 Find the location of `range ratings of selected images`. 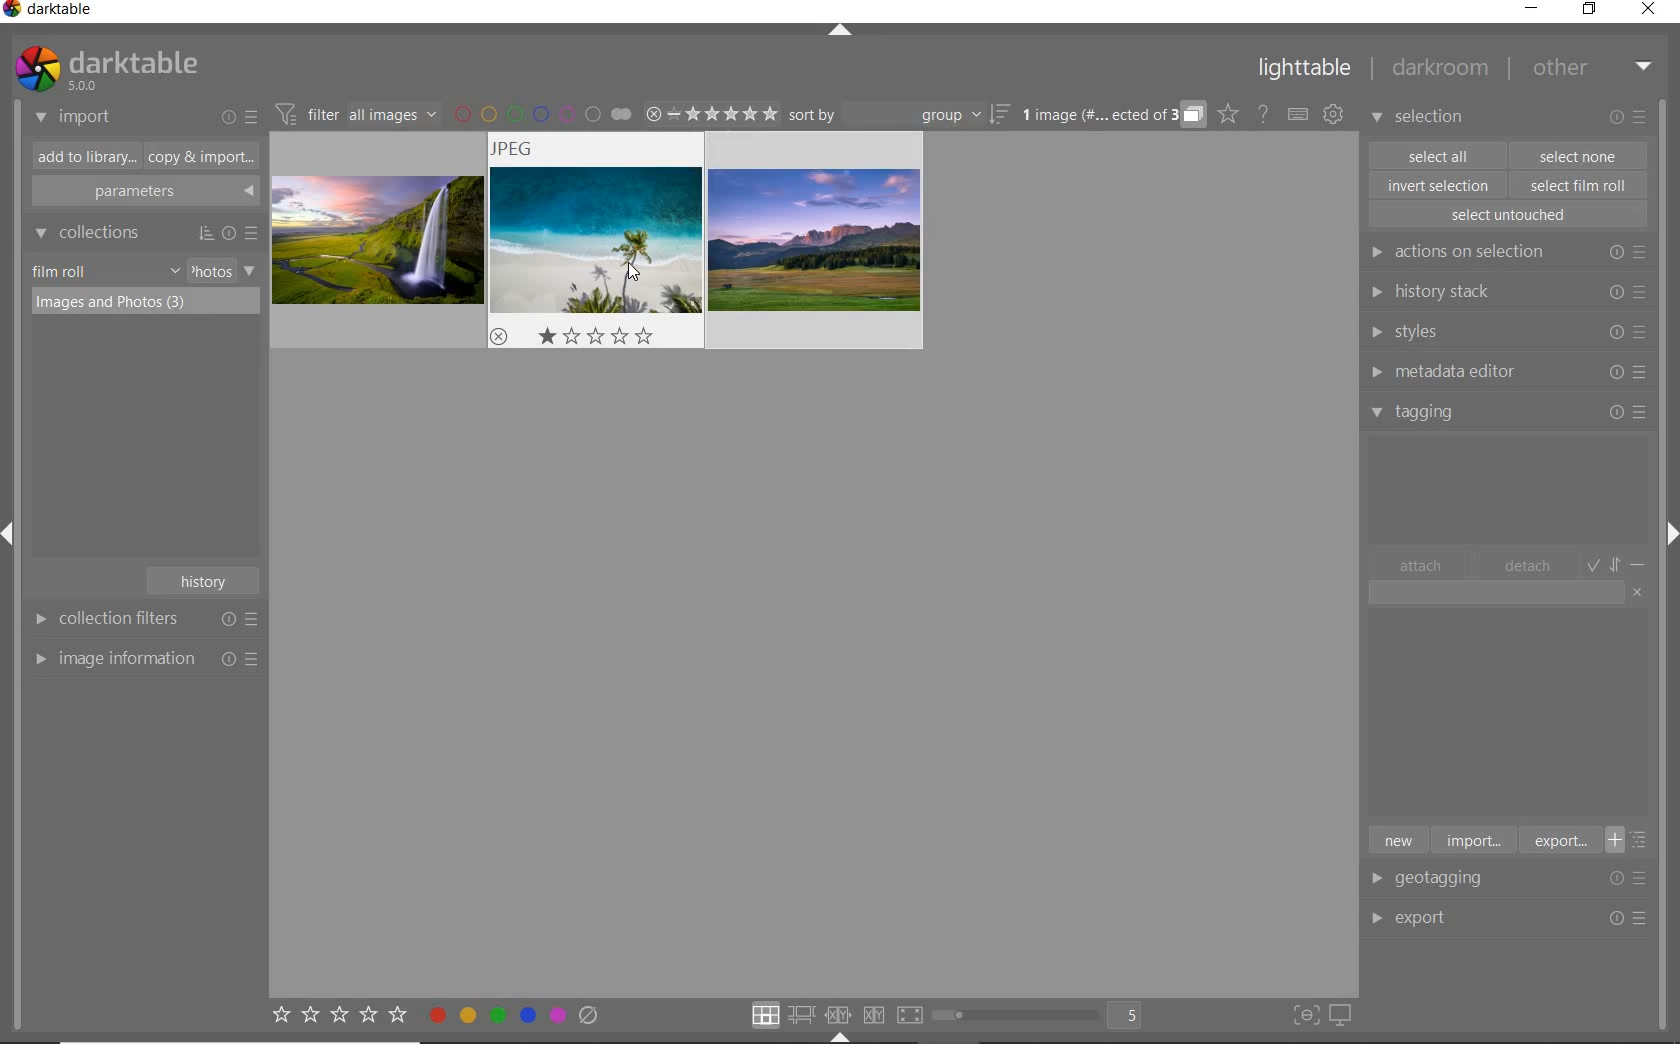

range ratings of selected images is located at coordinates (711, 111).